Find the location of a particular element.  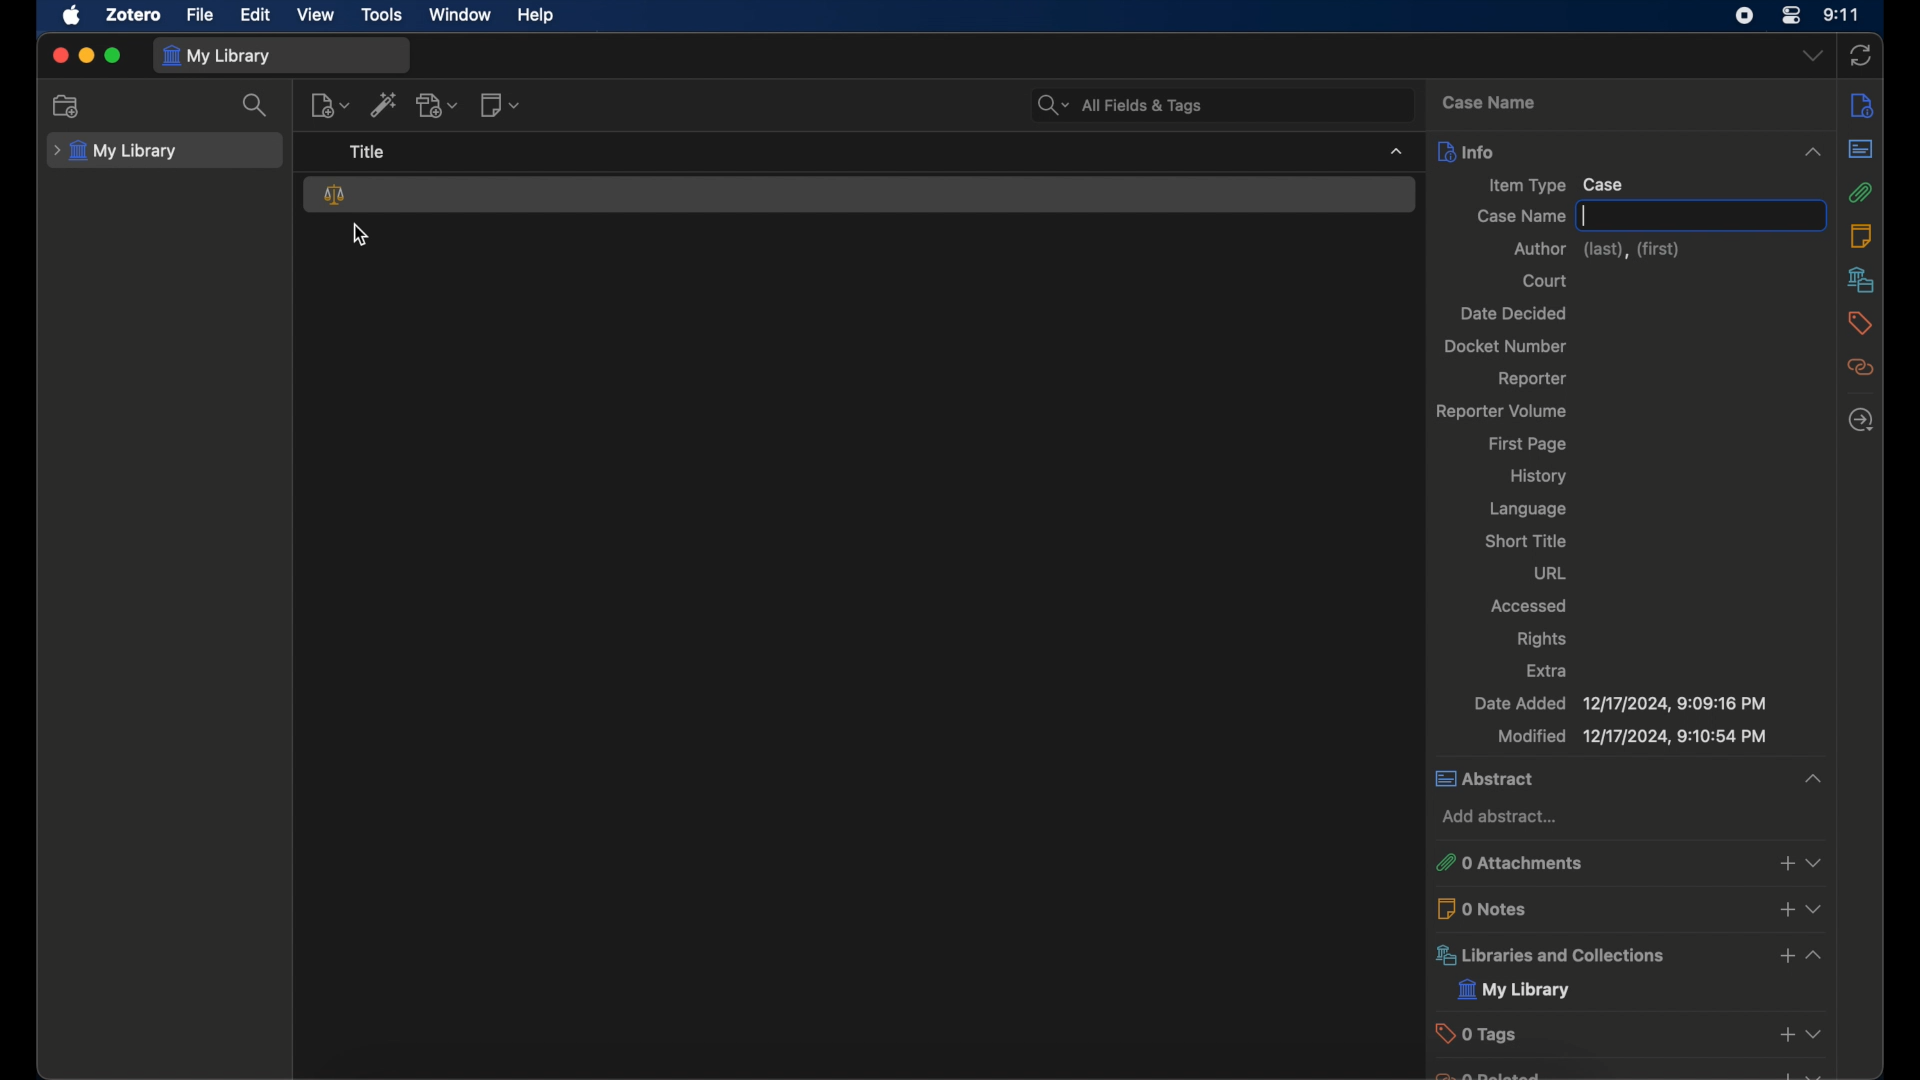

my library is located at coordinates (1513, 991).